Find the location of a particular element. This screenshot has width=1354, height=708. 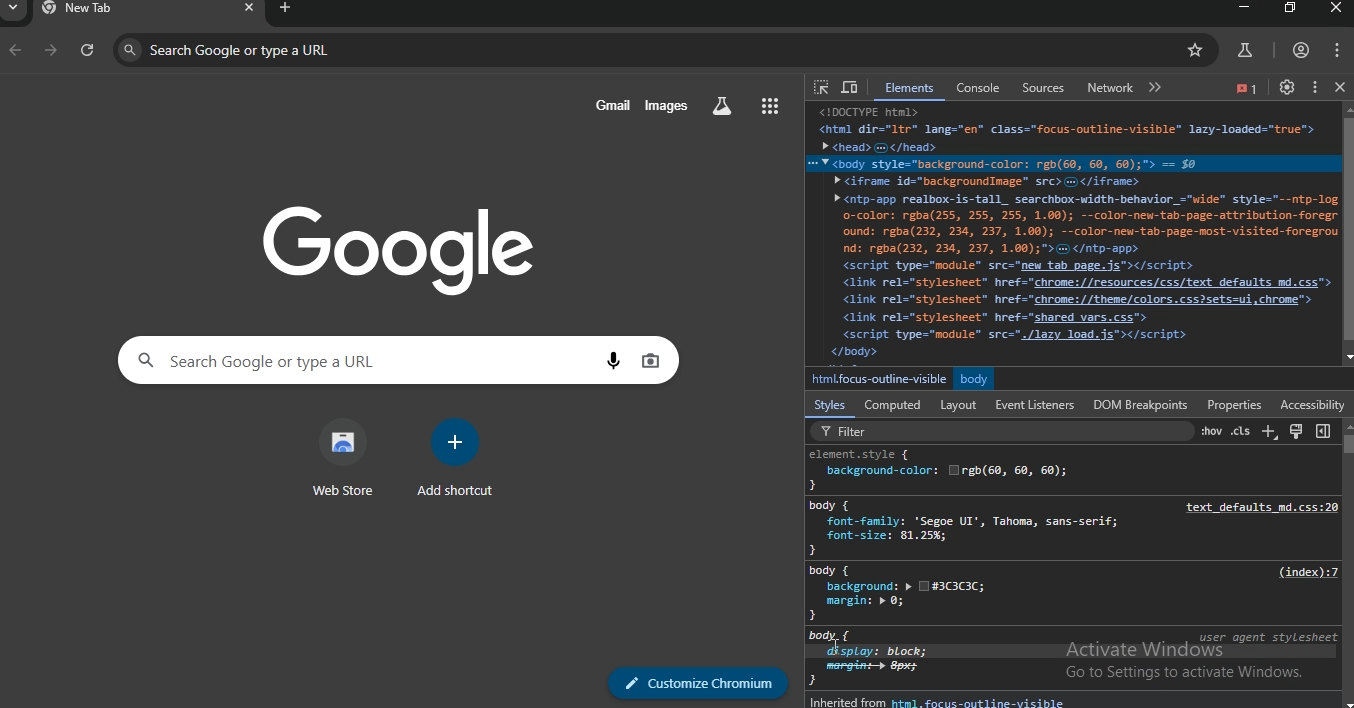

inherited from html.focus-outline-visible is located at coordinates (939, 701).